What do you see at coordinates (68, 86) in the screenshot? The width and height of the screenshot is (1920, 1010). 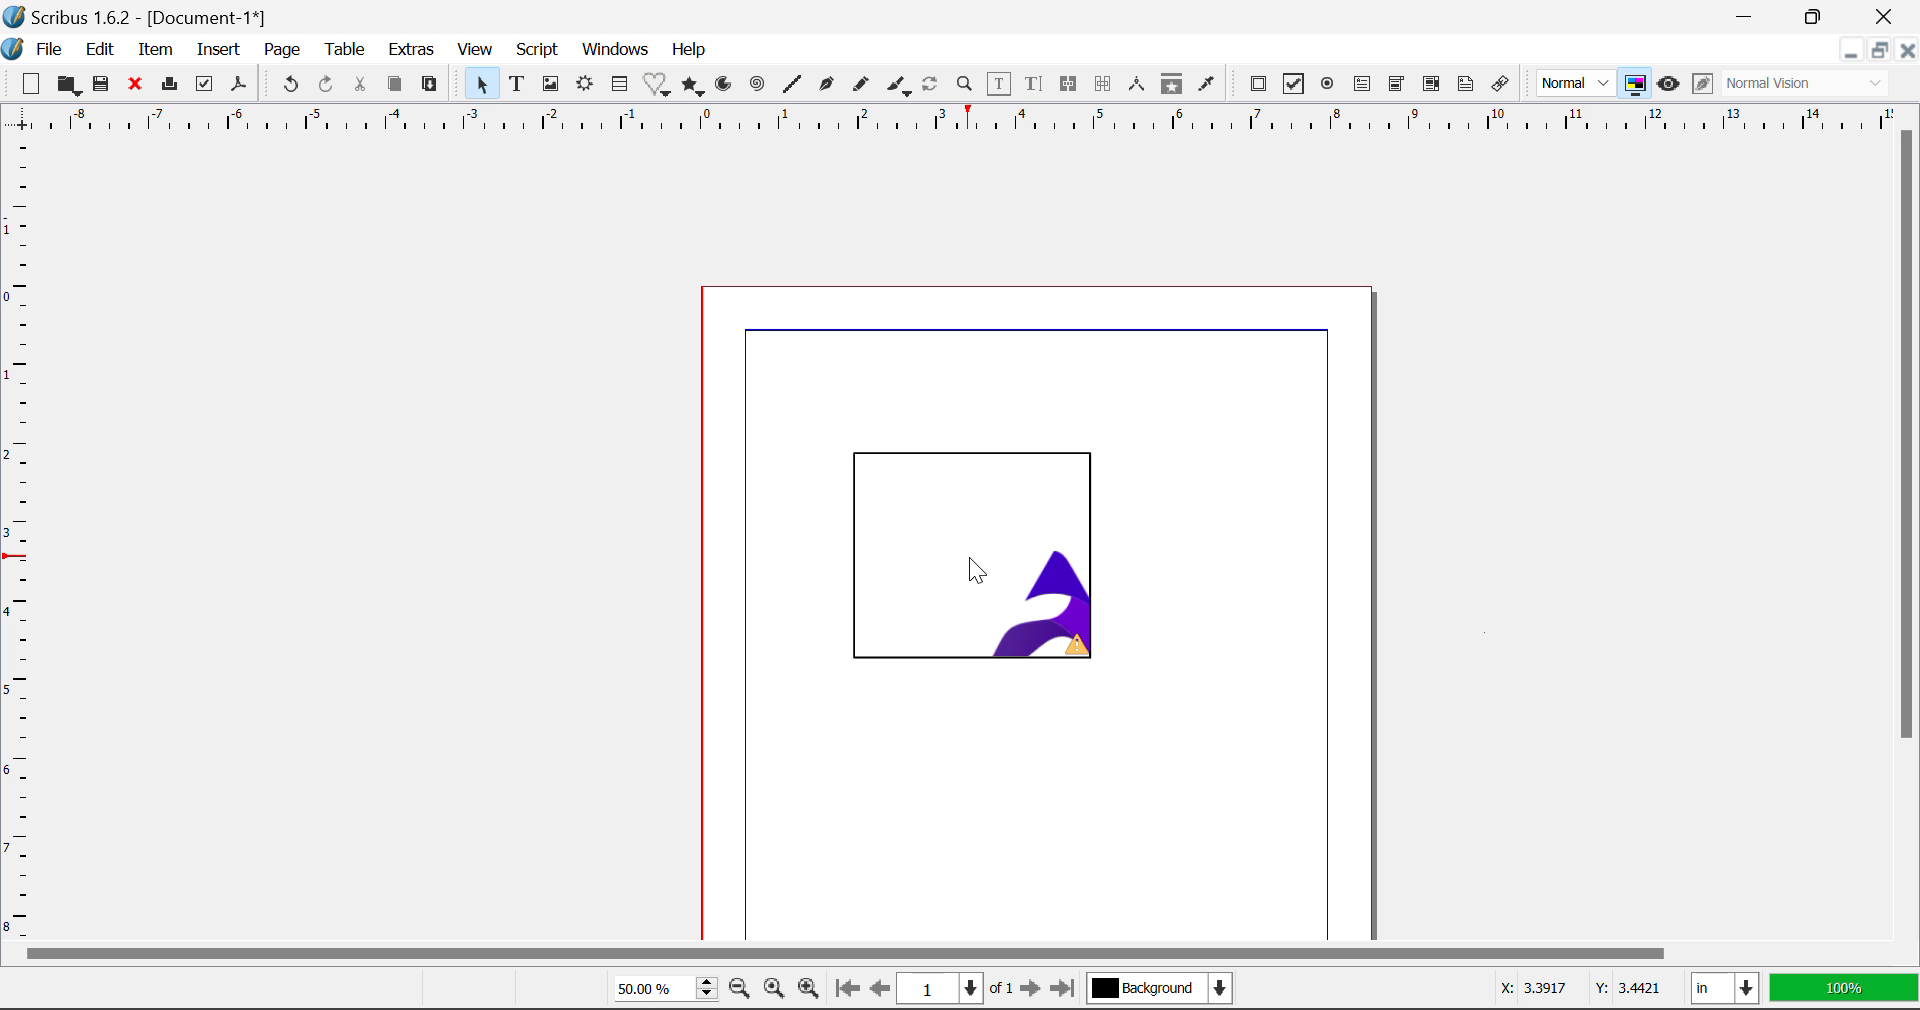 I see `Open` at bounding box center [68, 86].